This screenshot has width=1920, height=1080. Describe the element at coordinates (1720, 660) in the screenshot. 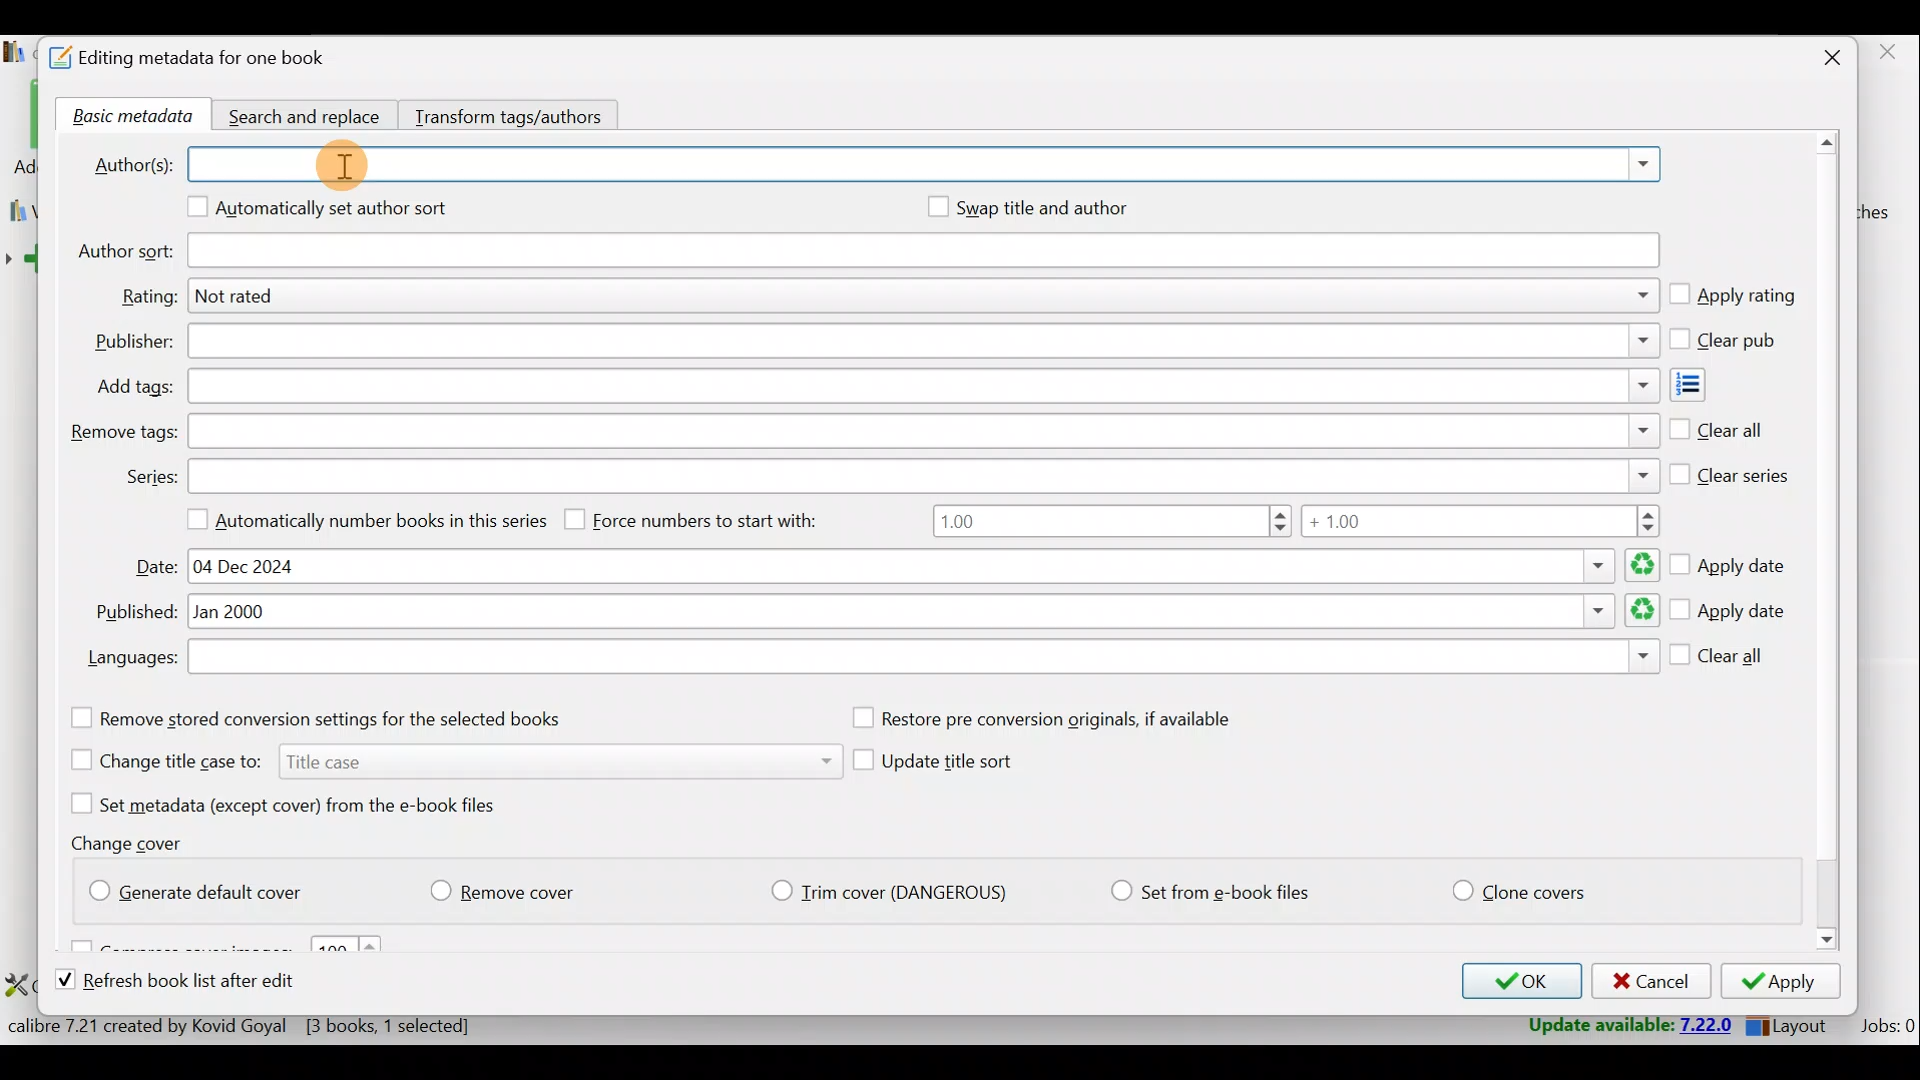

I see `Clear all` at that location.